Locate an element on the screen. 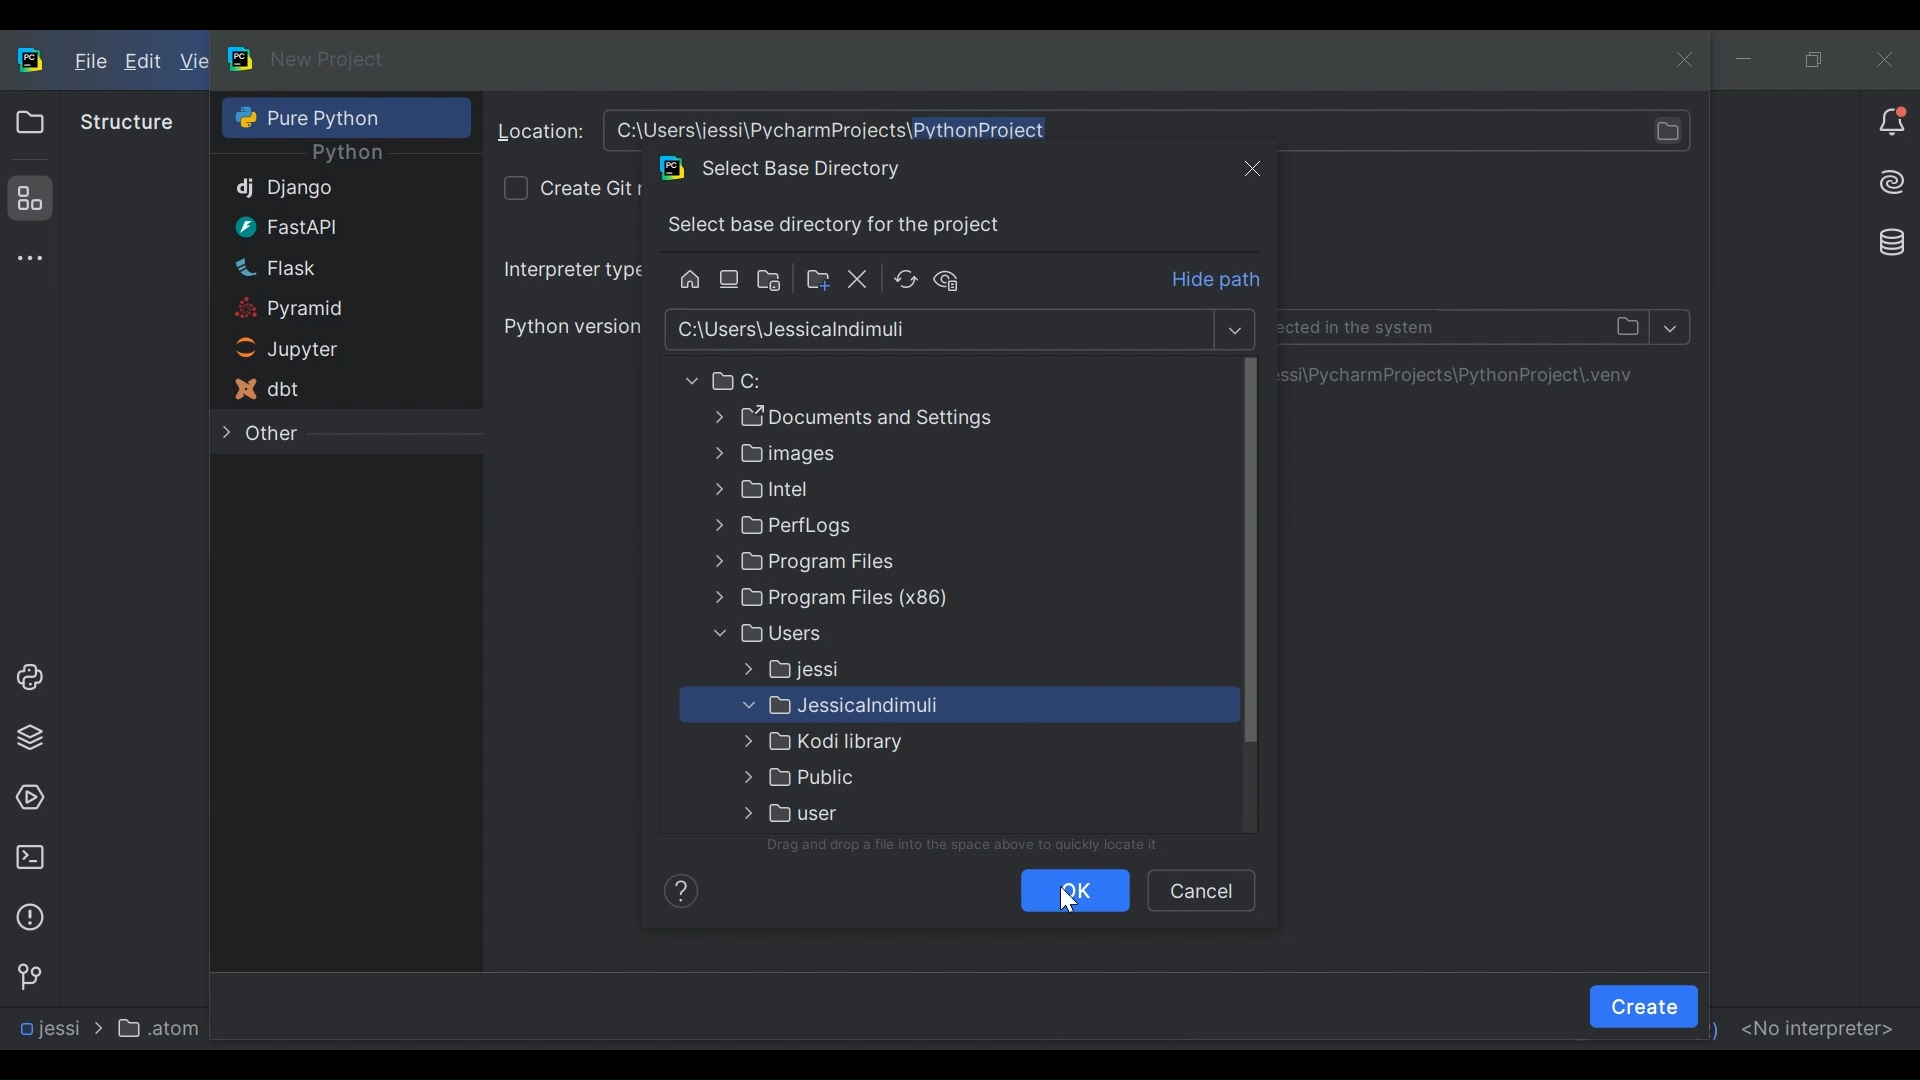  submenu Folder Path is located at coordinates (880, 777).